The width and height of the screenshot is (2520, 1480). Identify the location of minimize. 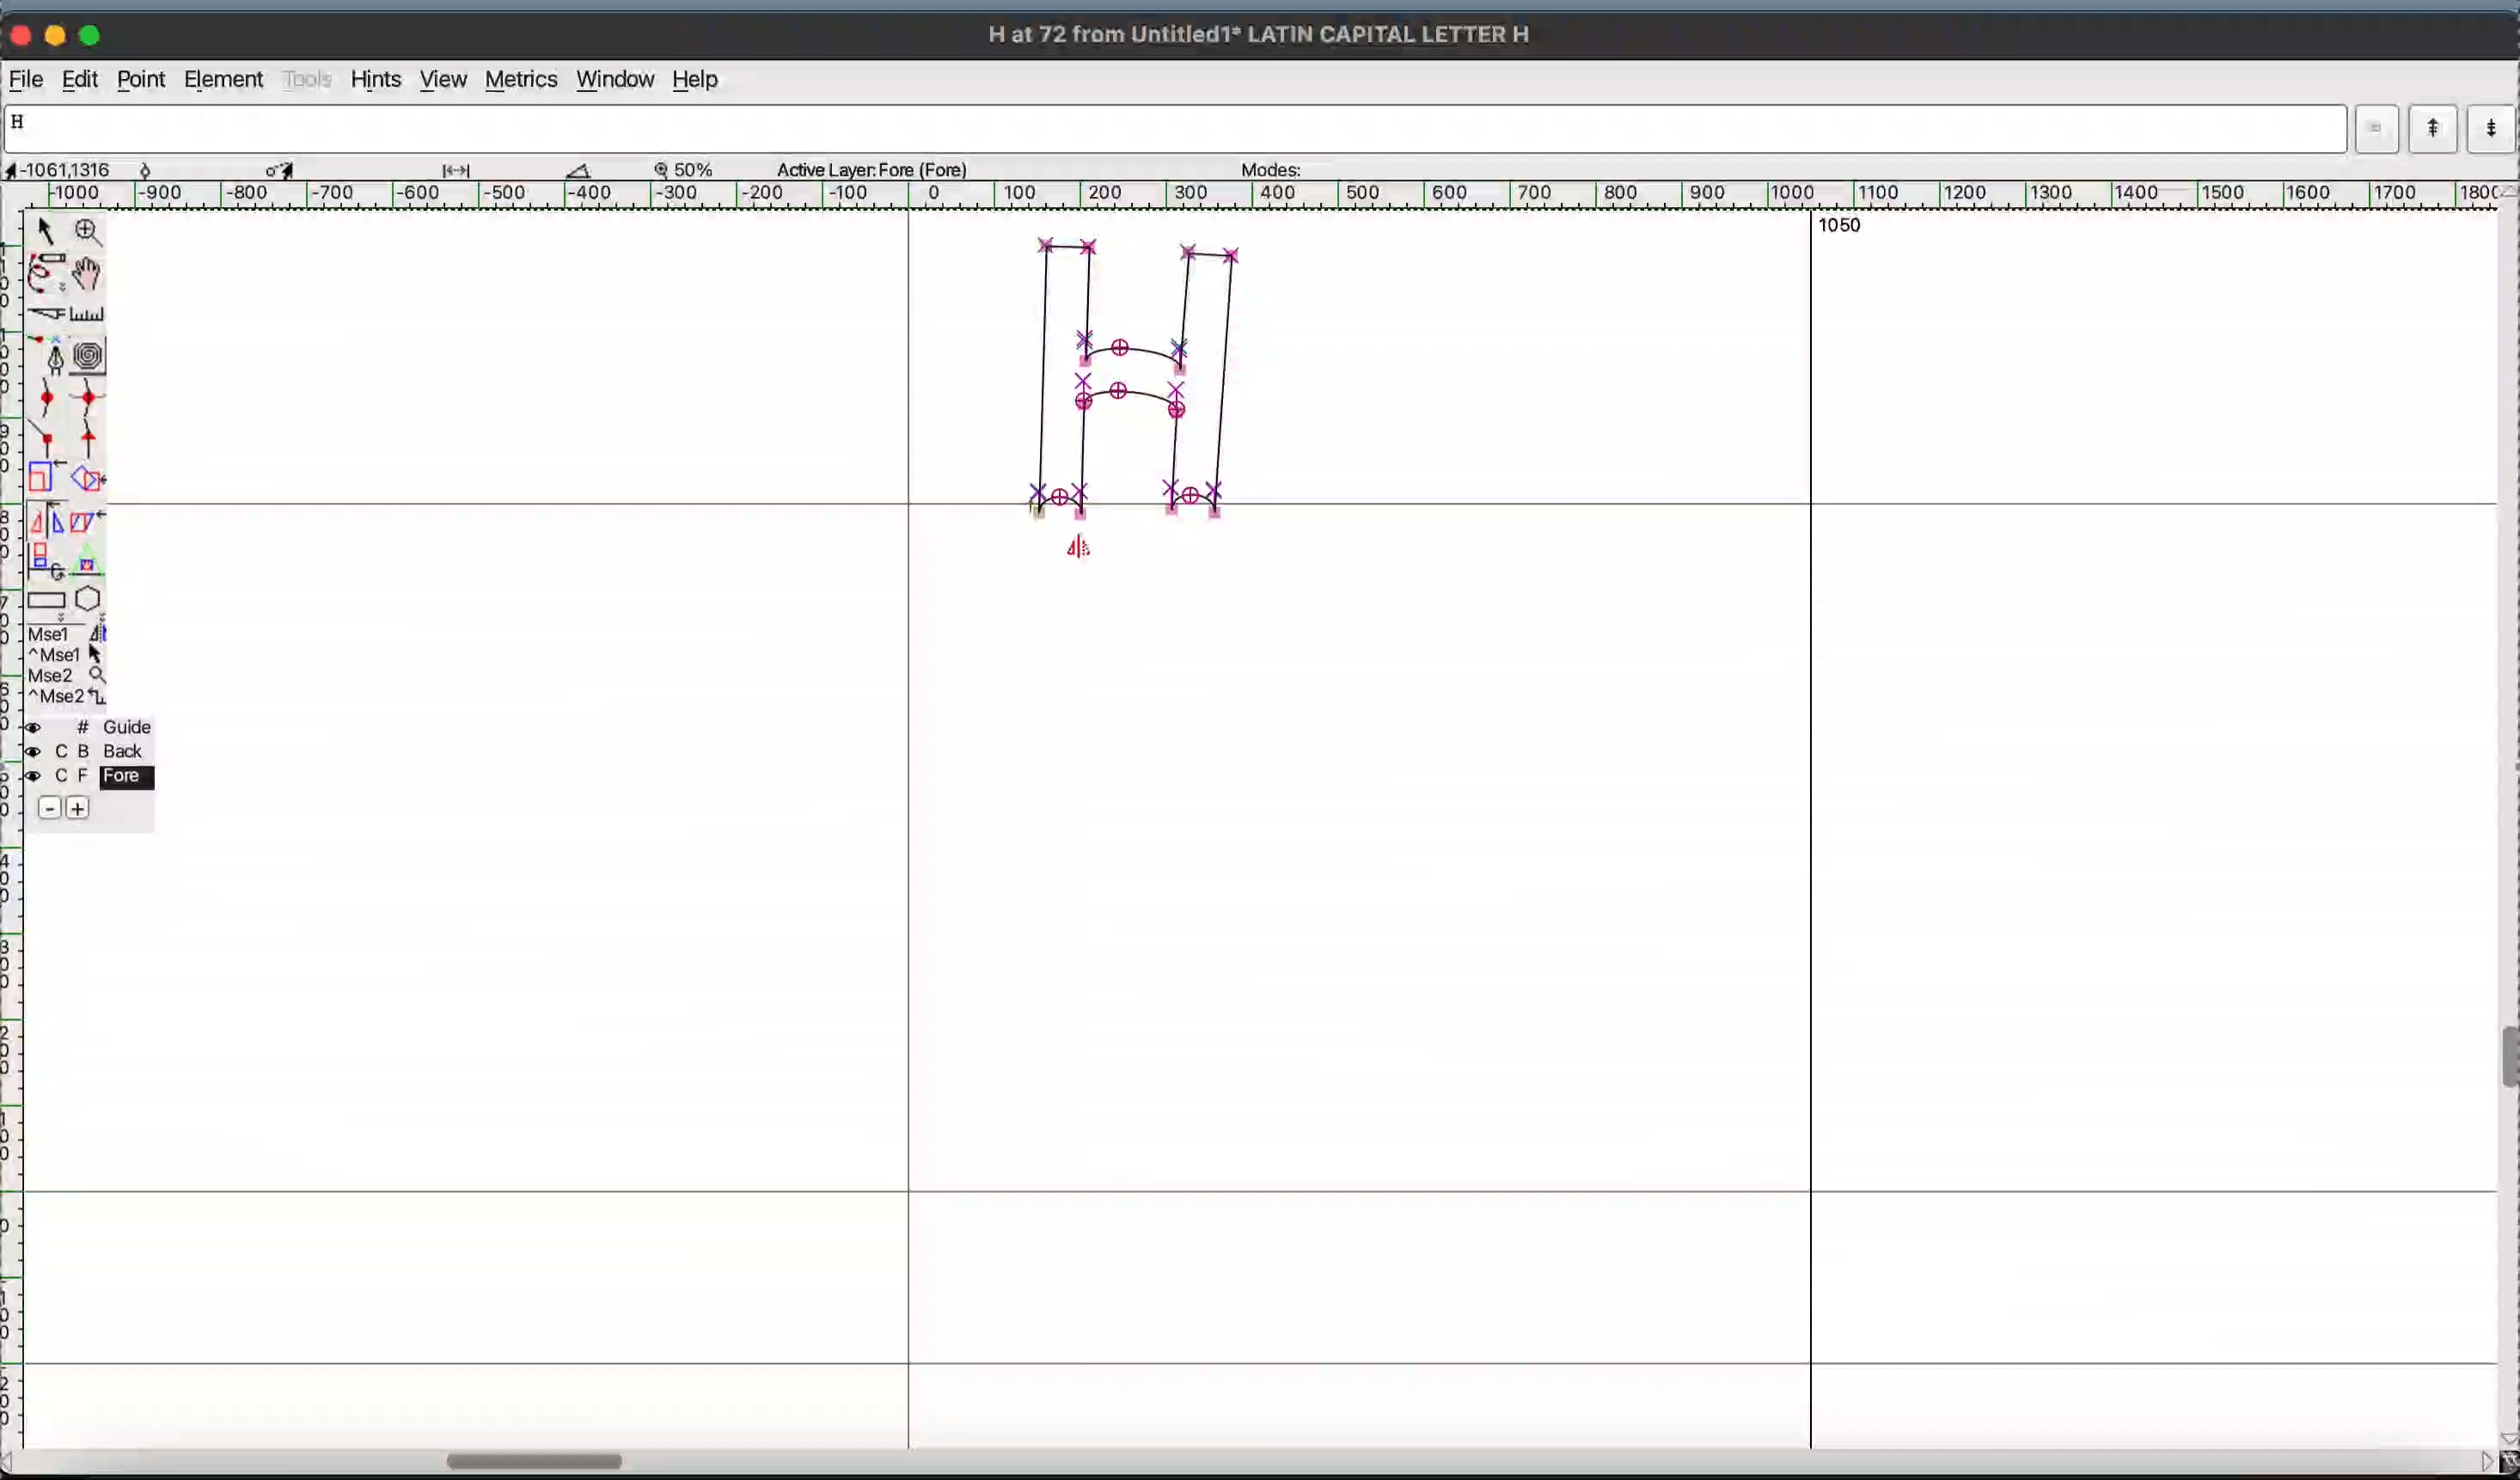
(59, 33).